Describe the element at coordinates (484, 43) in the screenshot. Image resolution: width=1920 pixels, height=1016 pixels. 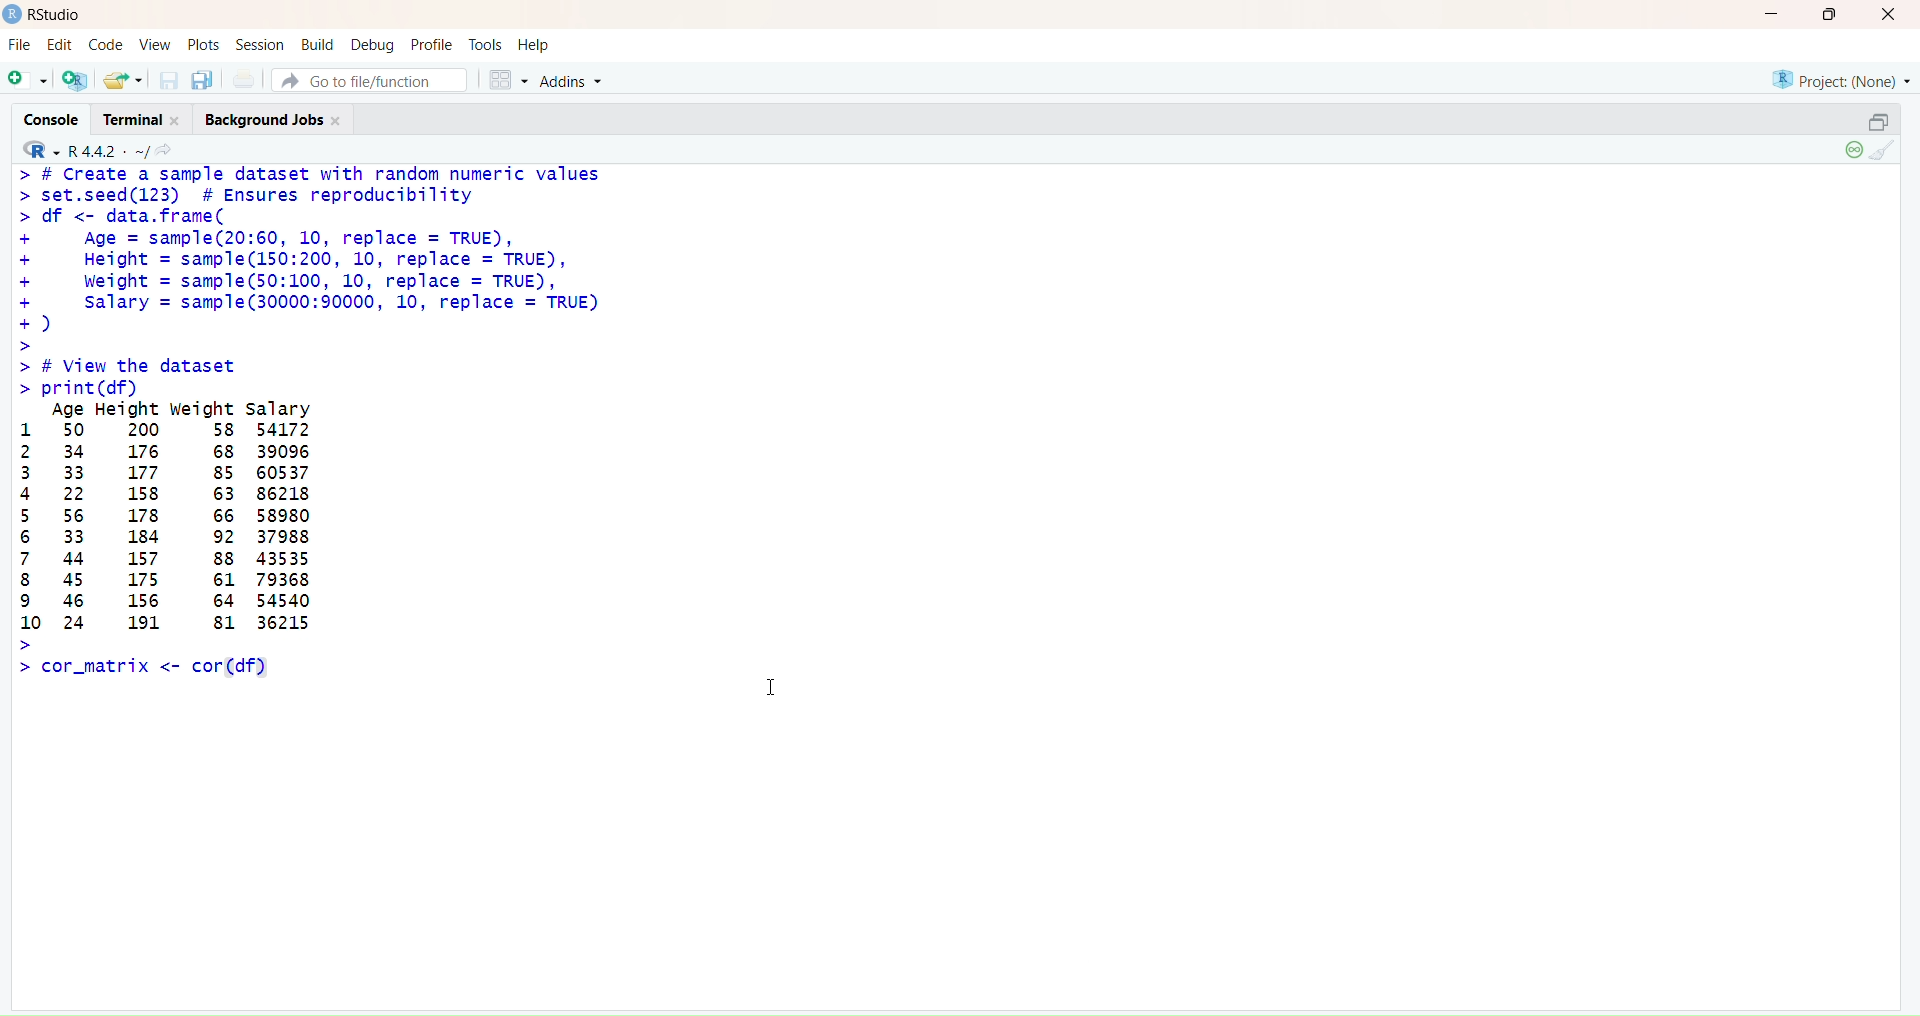
I see `Tools` at that location.